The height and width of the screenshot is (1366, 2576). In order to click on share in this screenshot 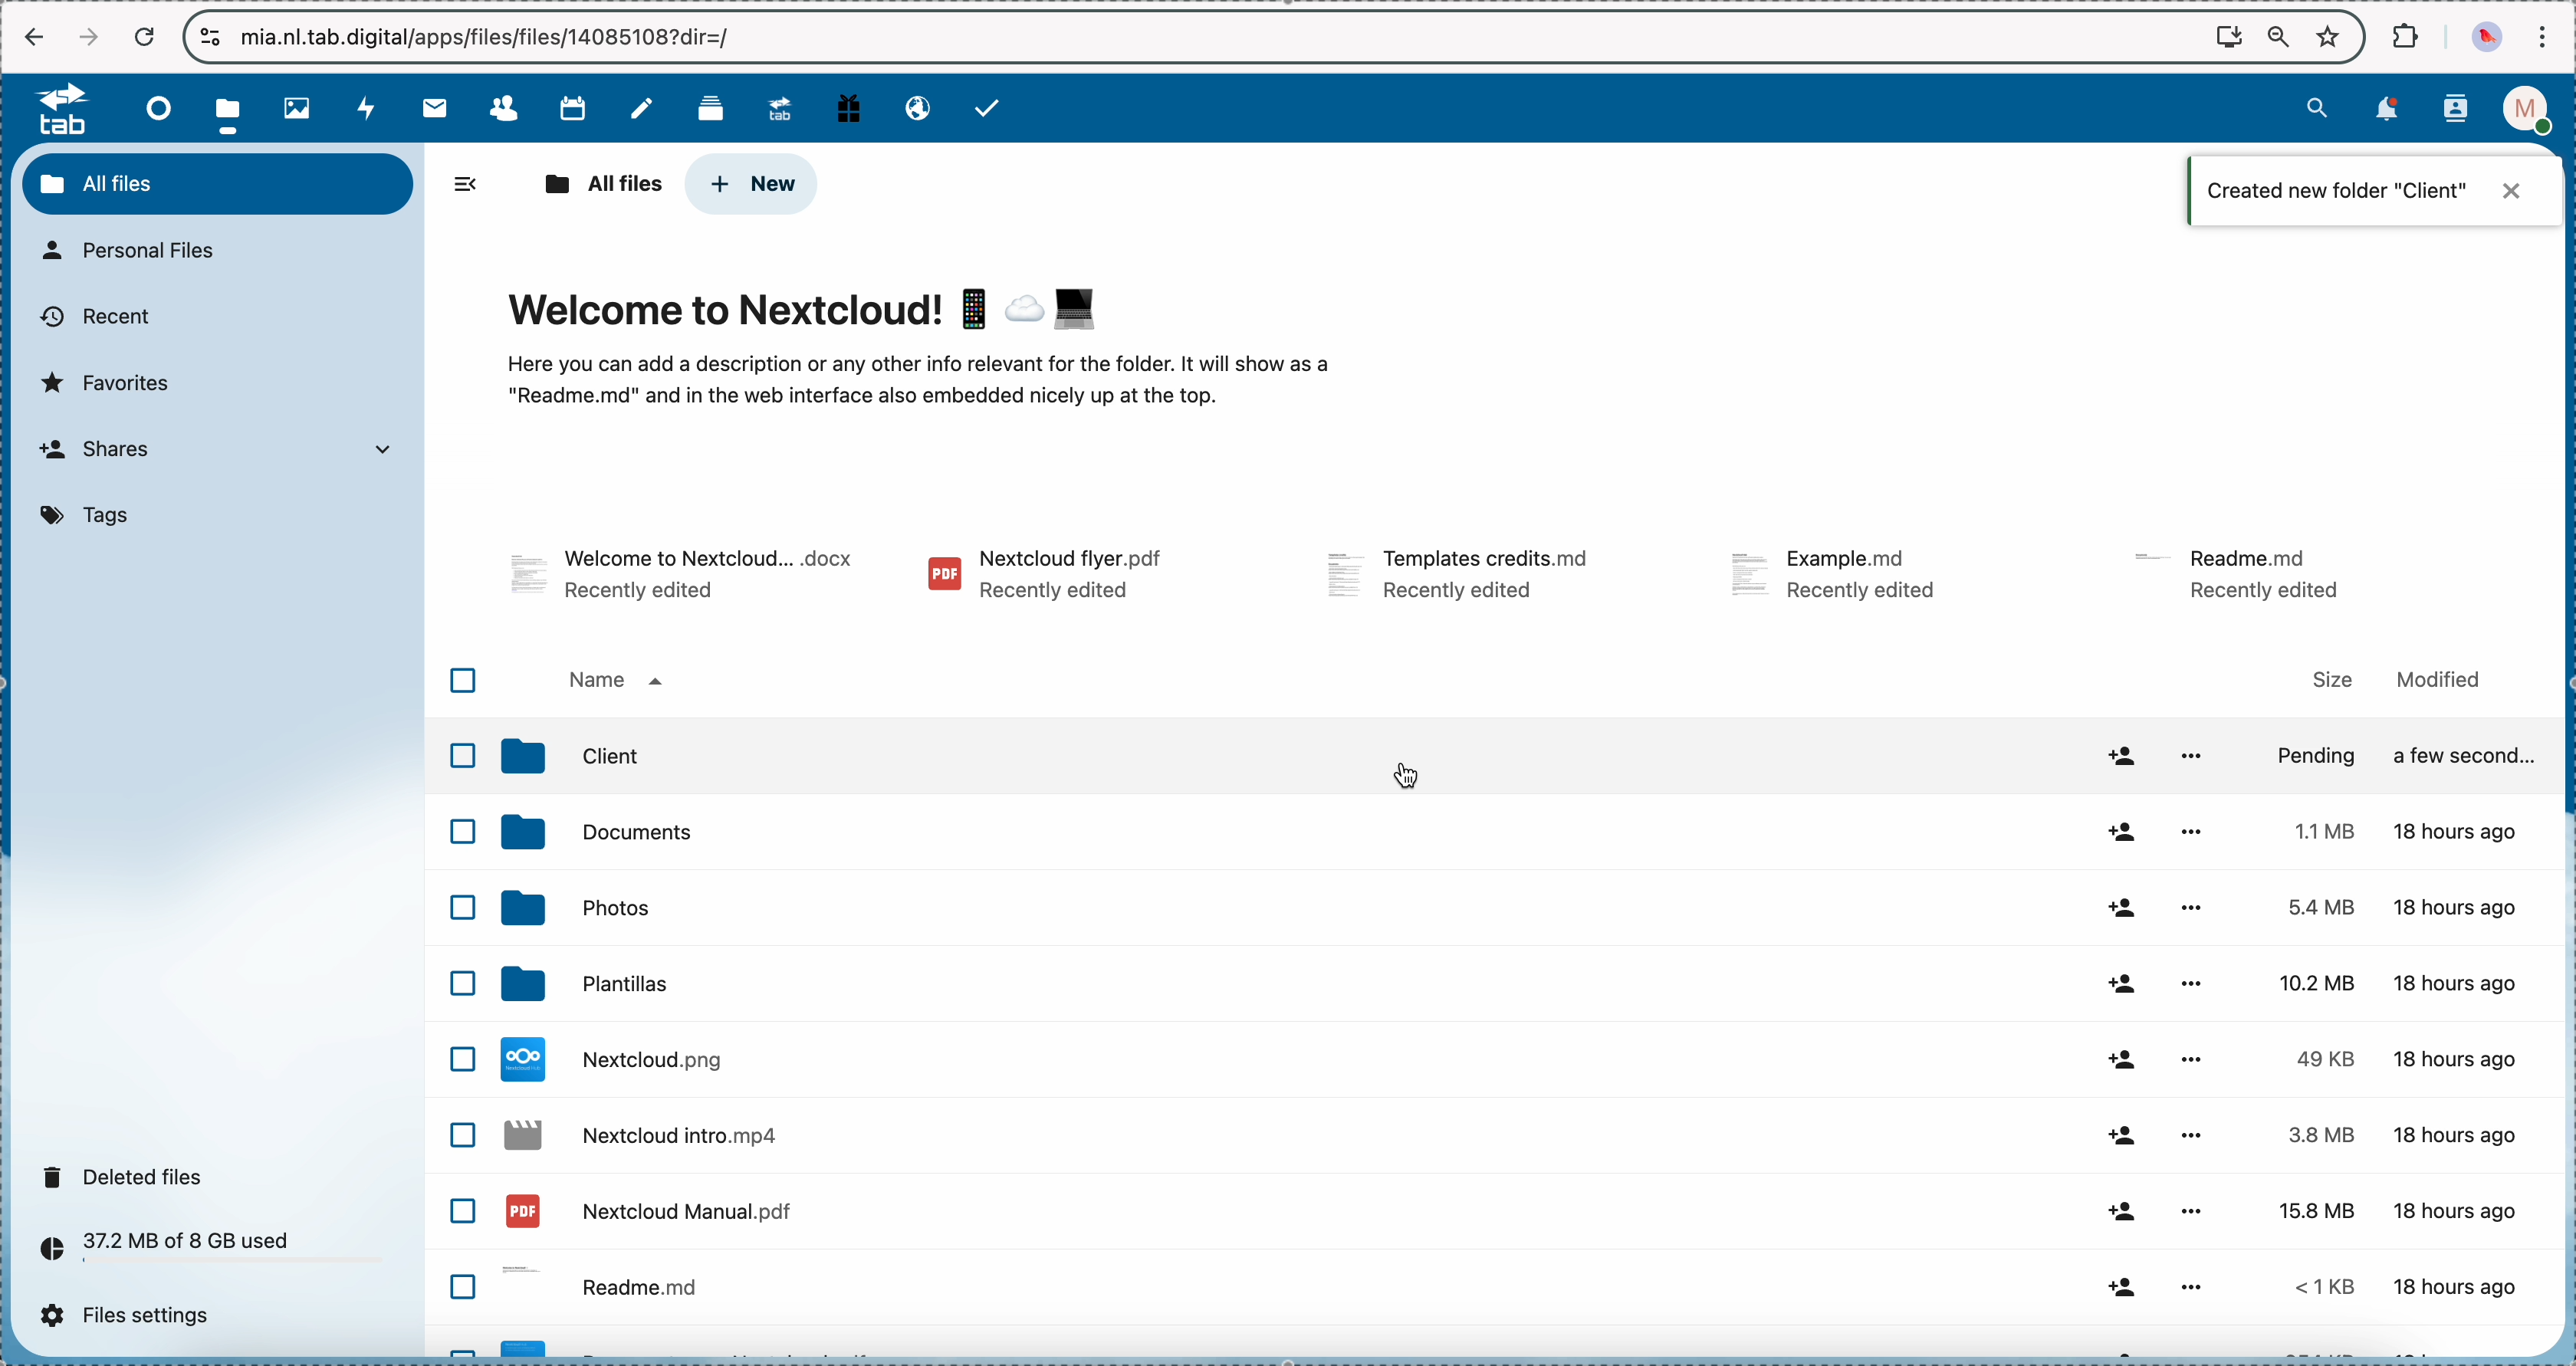, I will do `click(2121, 754)`.